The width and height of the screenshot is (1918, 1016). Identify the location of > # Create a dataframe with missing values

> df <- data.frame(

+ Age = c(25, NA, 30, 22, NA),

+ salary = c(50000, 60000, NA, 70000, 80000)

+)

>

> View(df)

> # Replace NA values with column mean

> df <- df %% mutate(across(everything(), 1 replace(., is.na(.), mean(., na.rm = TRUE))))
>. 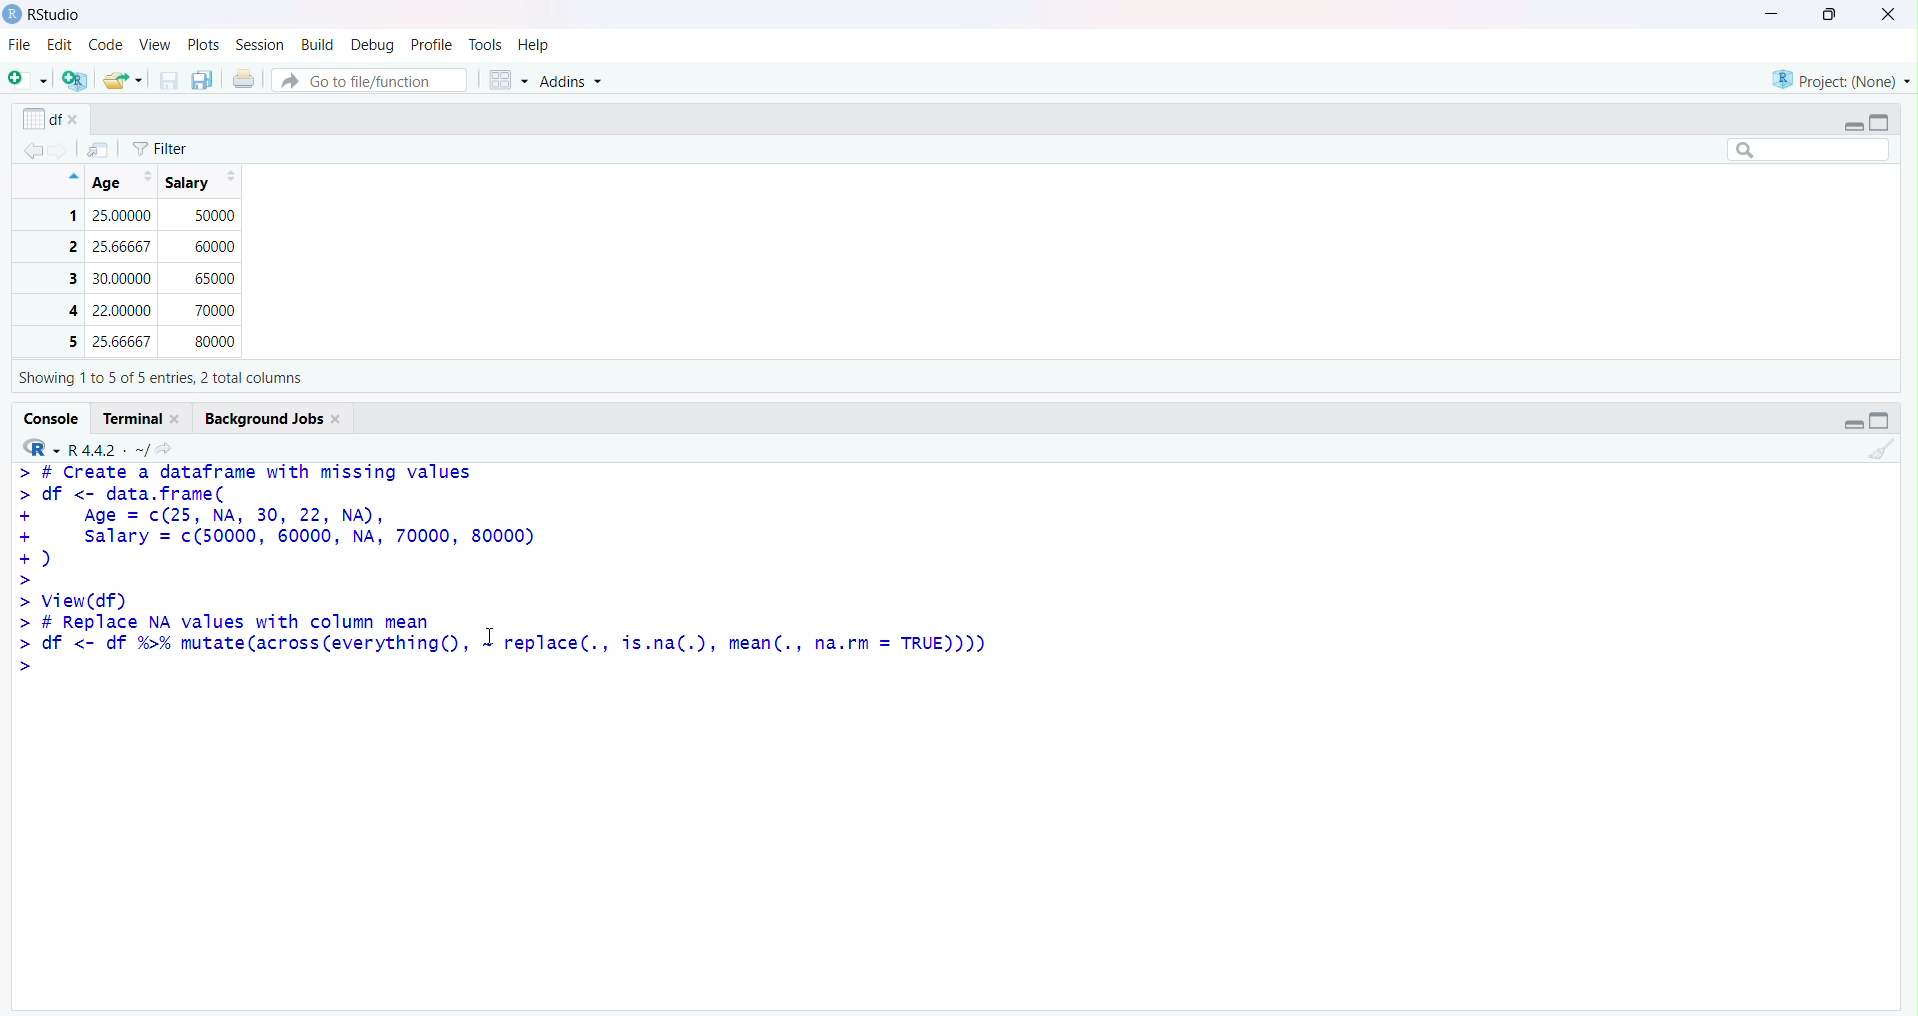
(526, 593).